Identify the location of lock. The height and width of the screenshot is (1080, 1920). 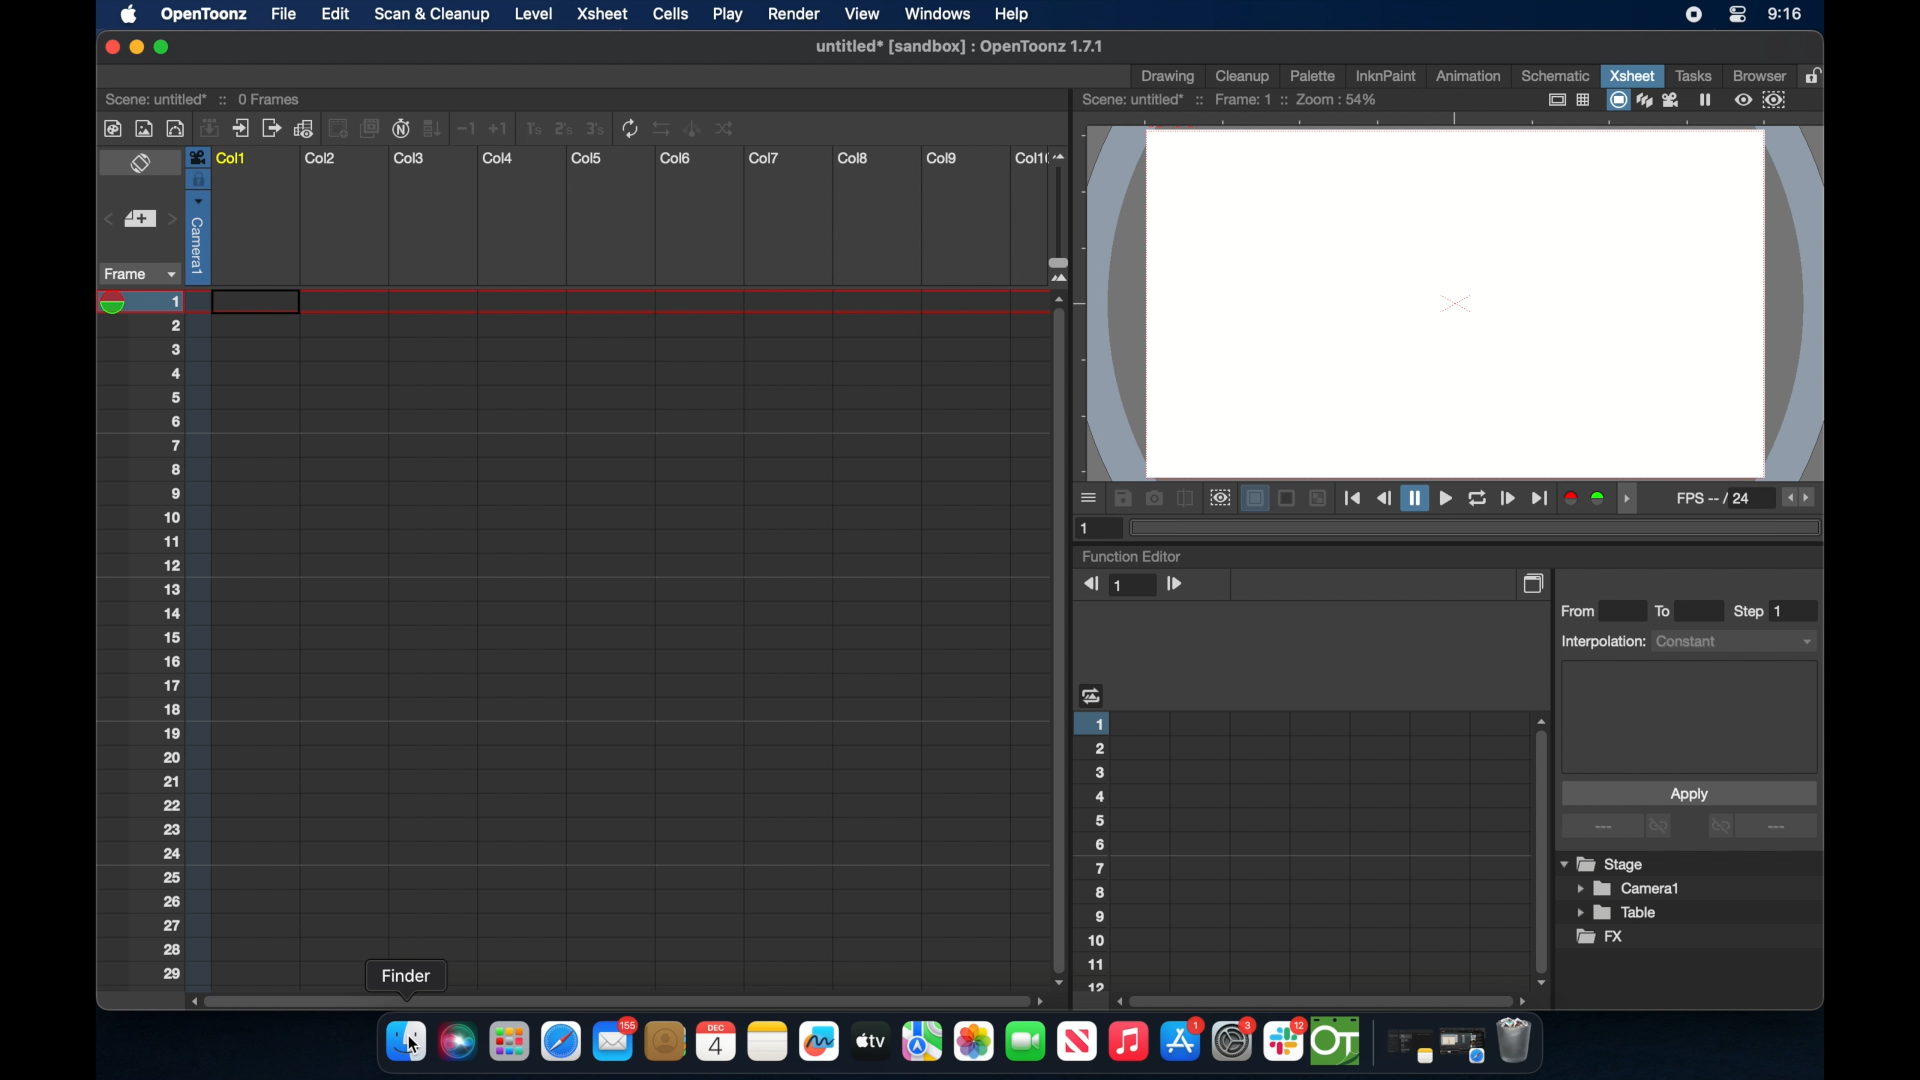
(1816, 74).